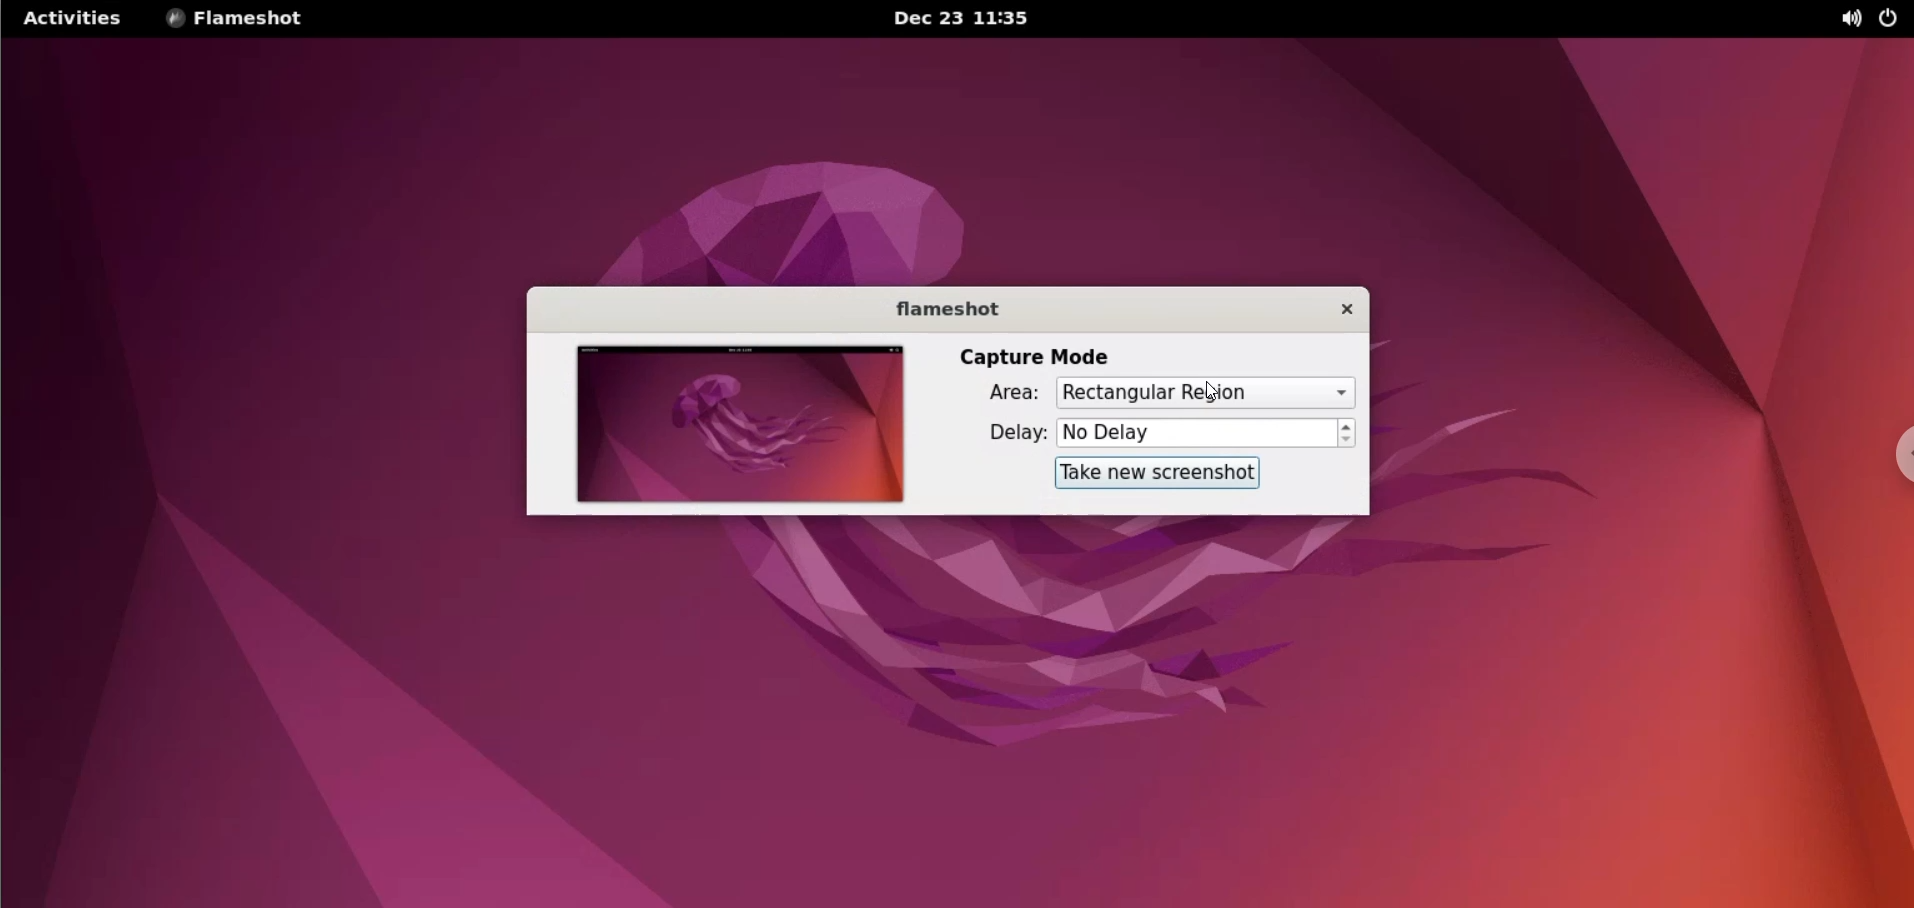 This screenshot has height=908, width=1914. I want to click on capture mode, so click(1023, 357).